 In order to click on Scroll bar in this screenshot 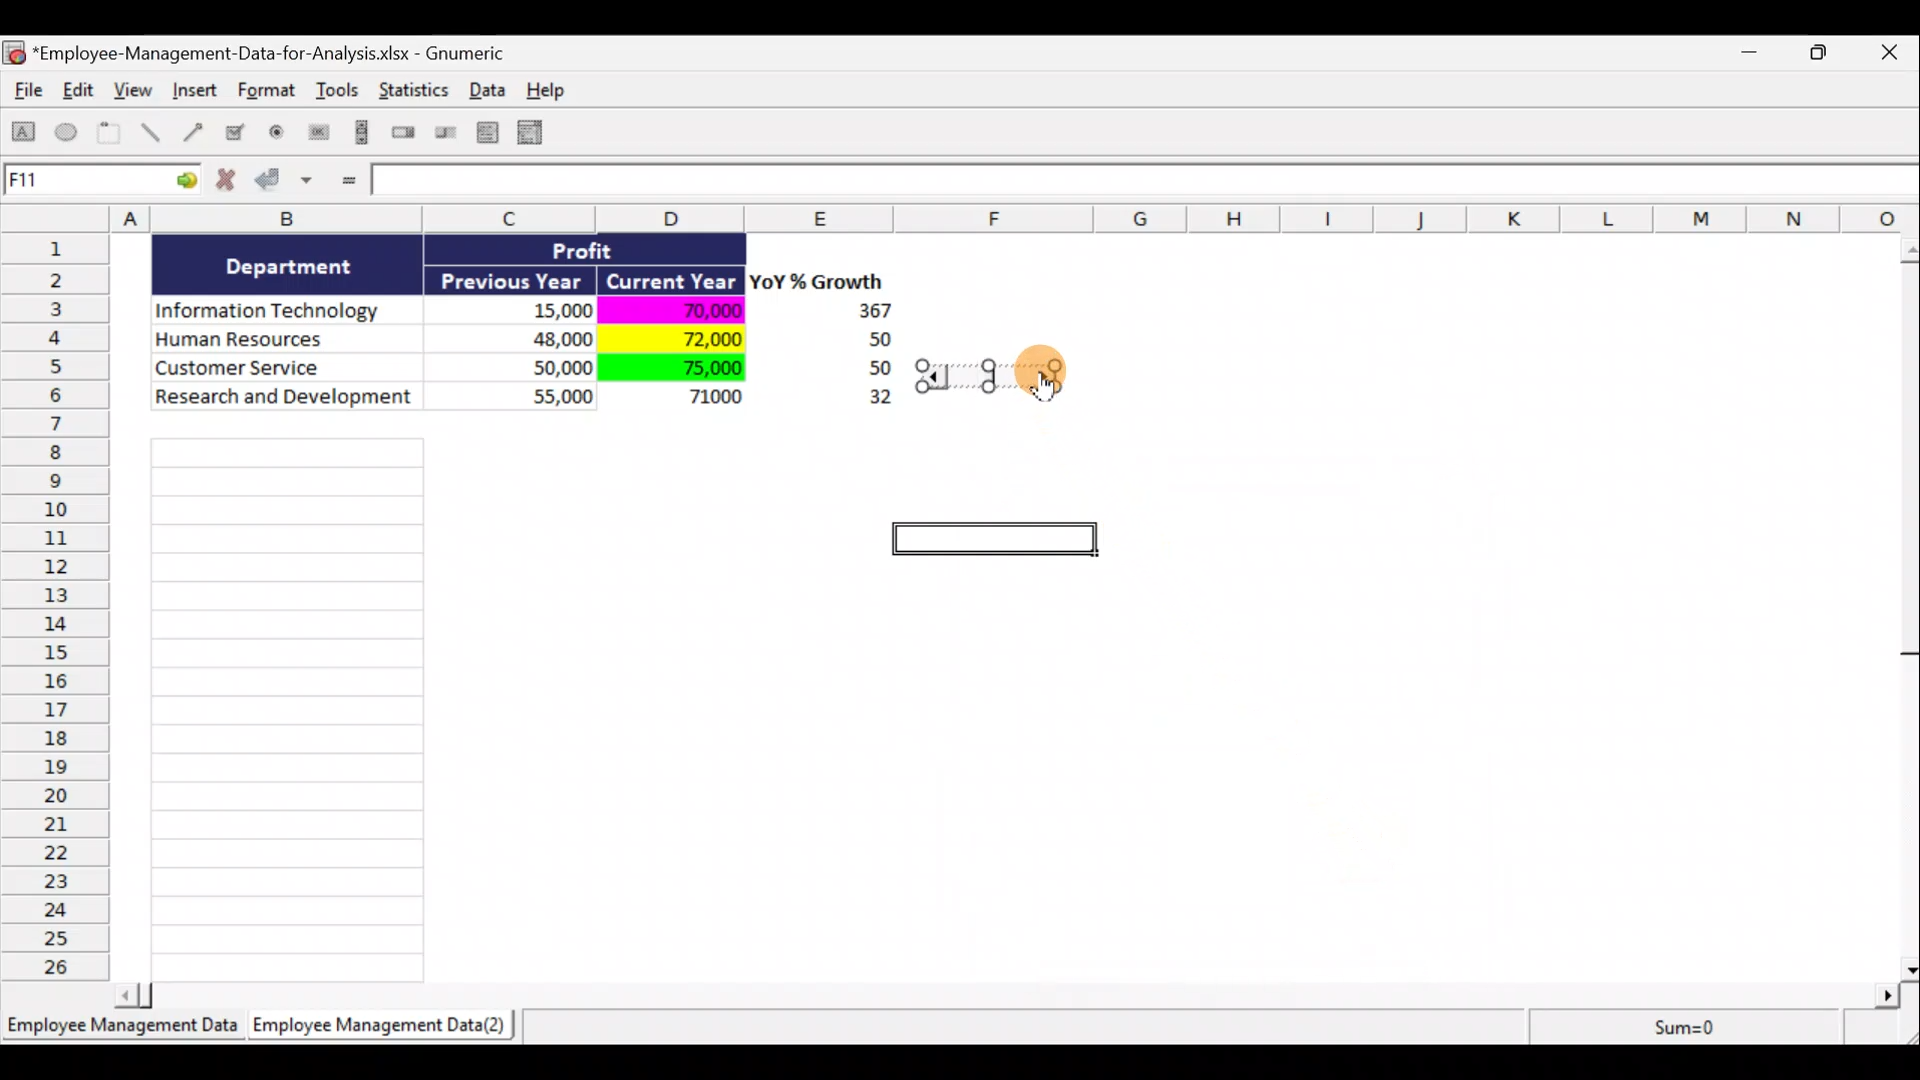, I will do `click(1907, 604)`.